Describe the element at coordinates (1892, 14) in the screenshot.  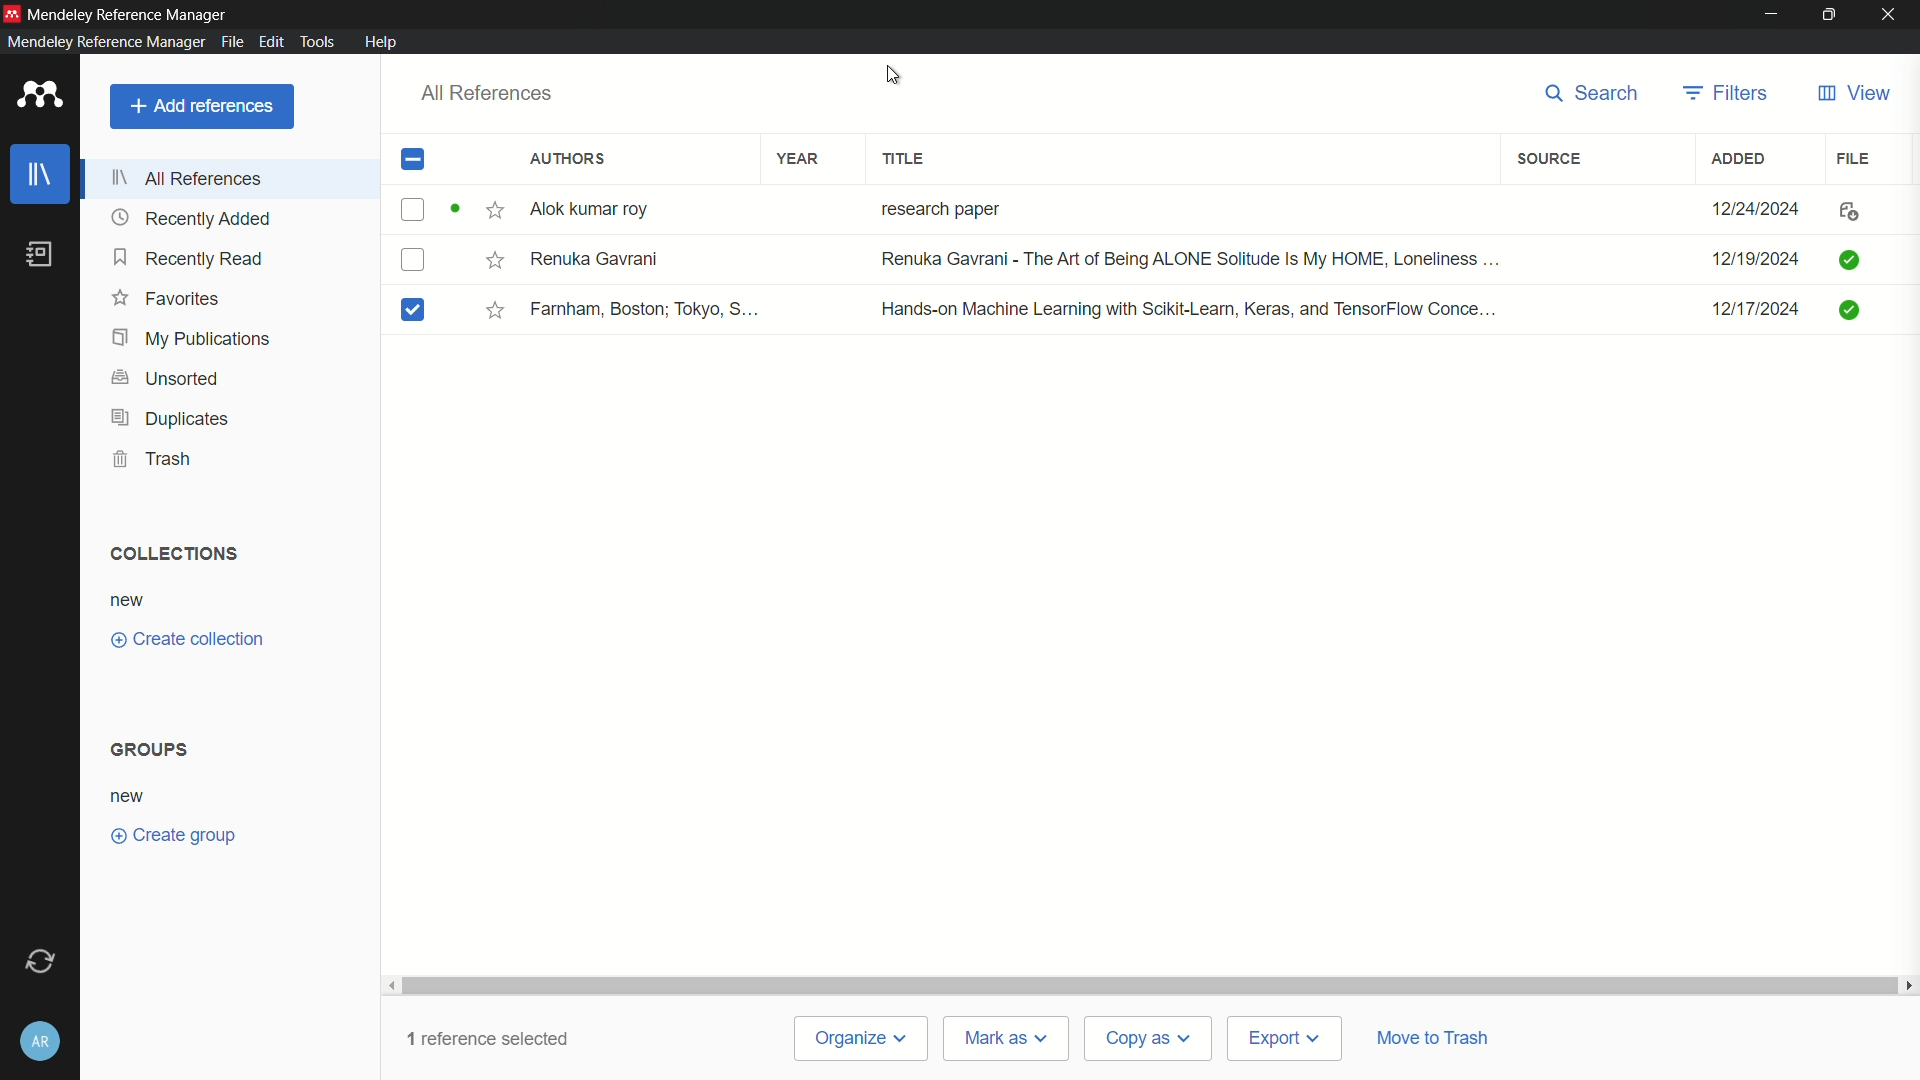
I see `close app` at that location.